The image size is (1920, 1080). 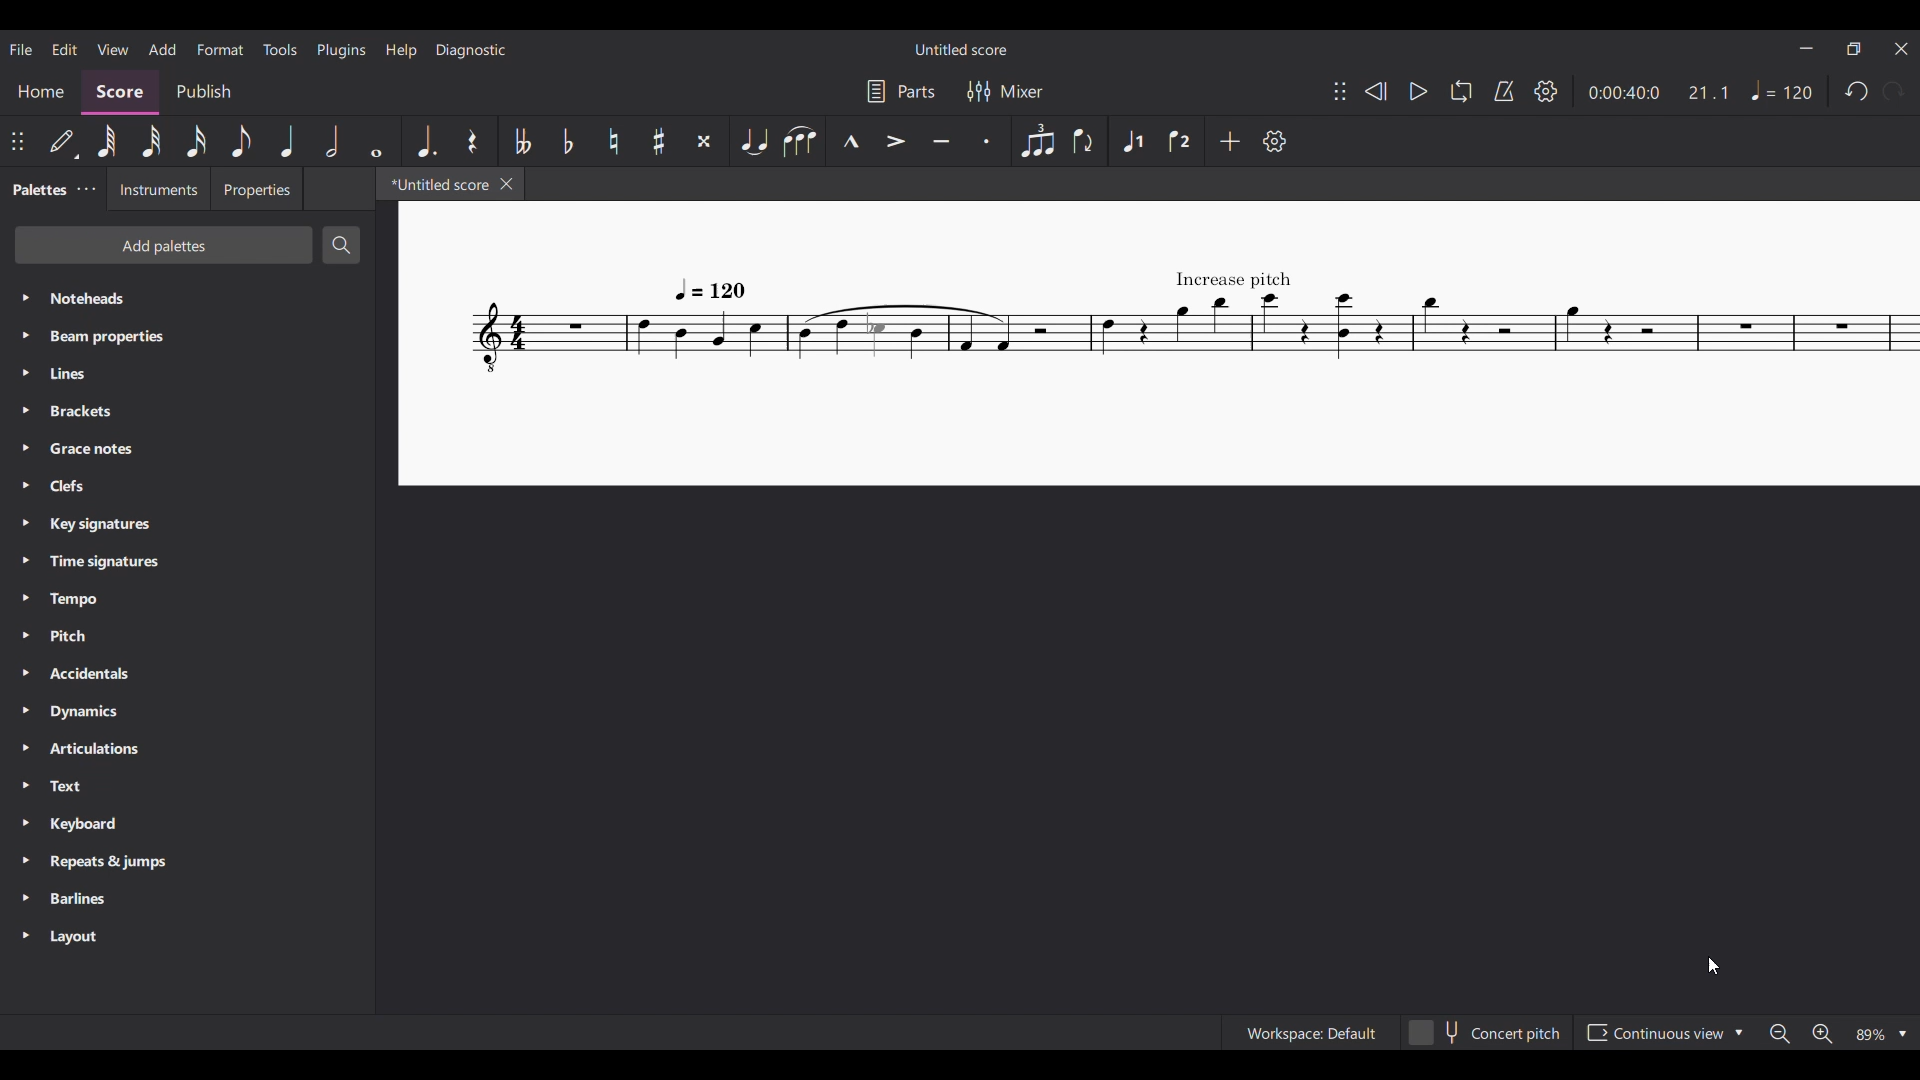 What do you see at coordinates (1858, 91) in the screenshot?
I see `Undo` at bounding box center [1858, 91].